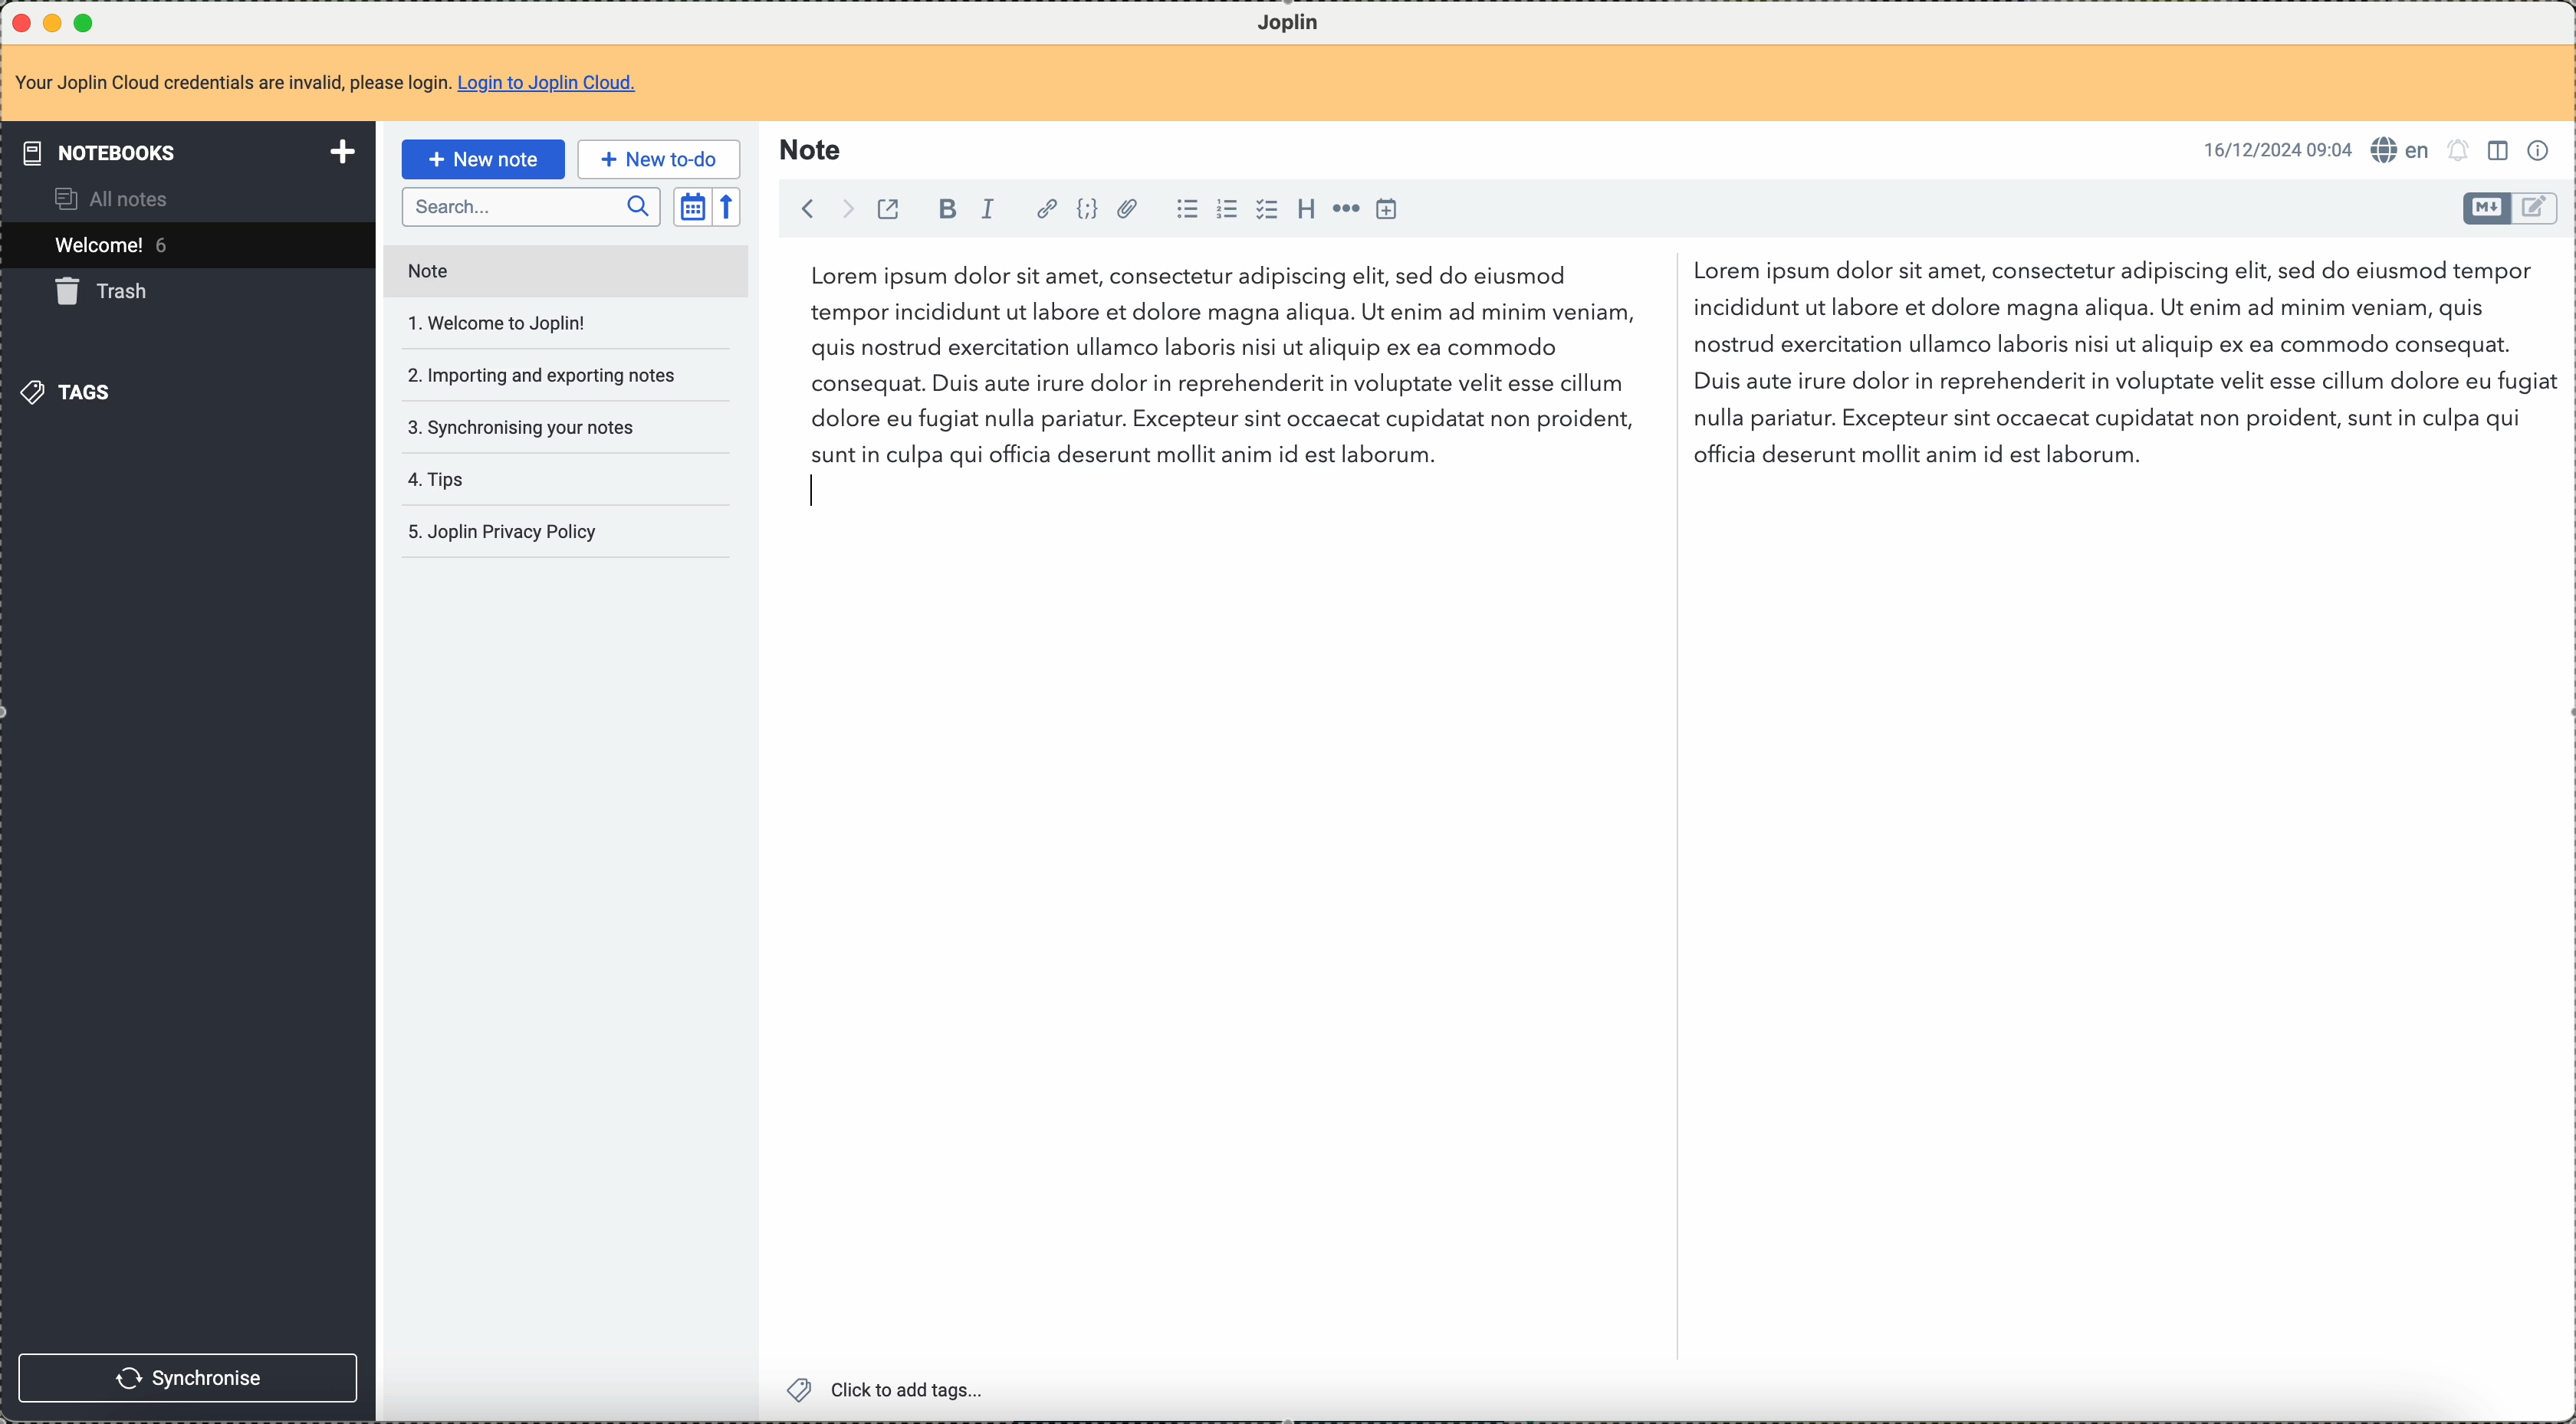 The image size is (2576, 1424). What do you see at coordinates (122, 196) in the screenshot?
I see `all notes` at bounding box center [122, 196].